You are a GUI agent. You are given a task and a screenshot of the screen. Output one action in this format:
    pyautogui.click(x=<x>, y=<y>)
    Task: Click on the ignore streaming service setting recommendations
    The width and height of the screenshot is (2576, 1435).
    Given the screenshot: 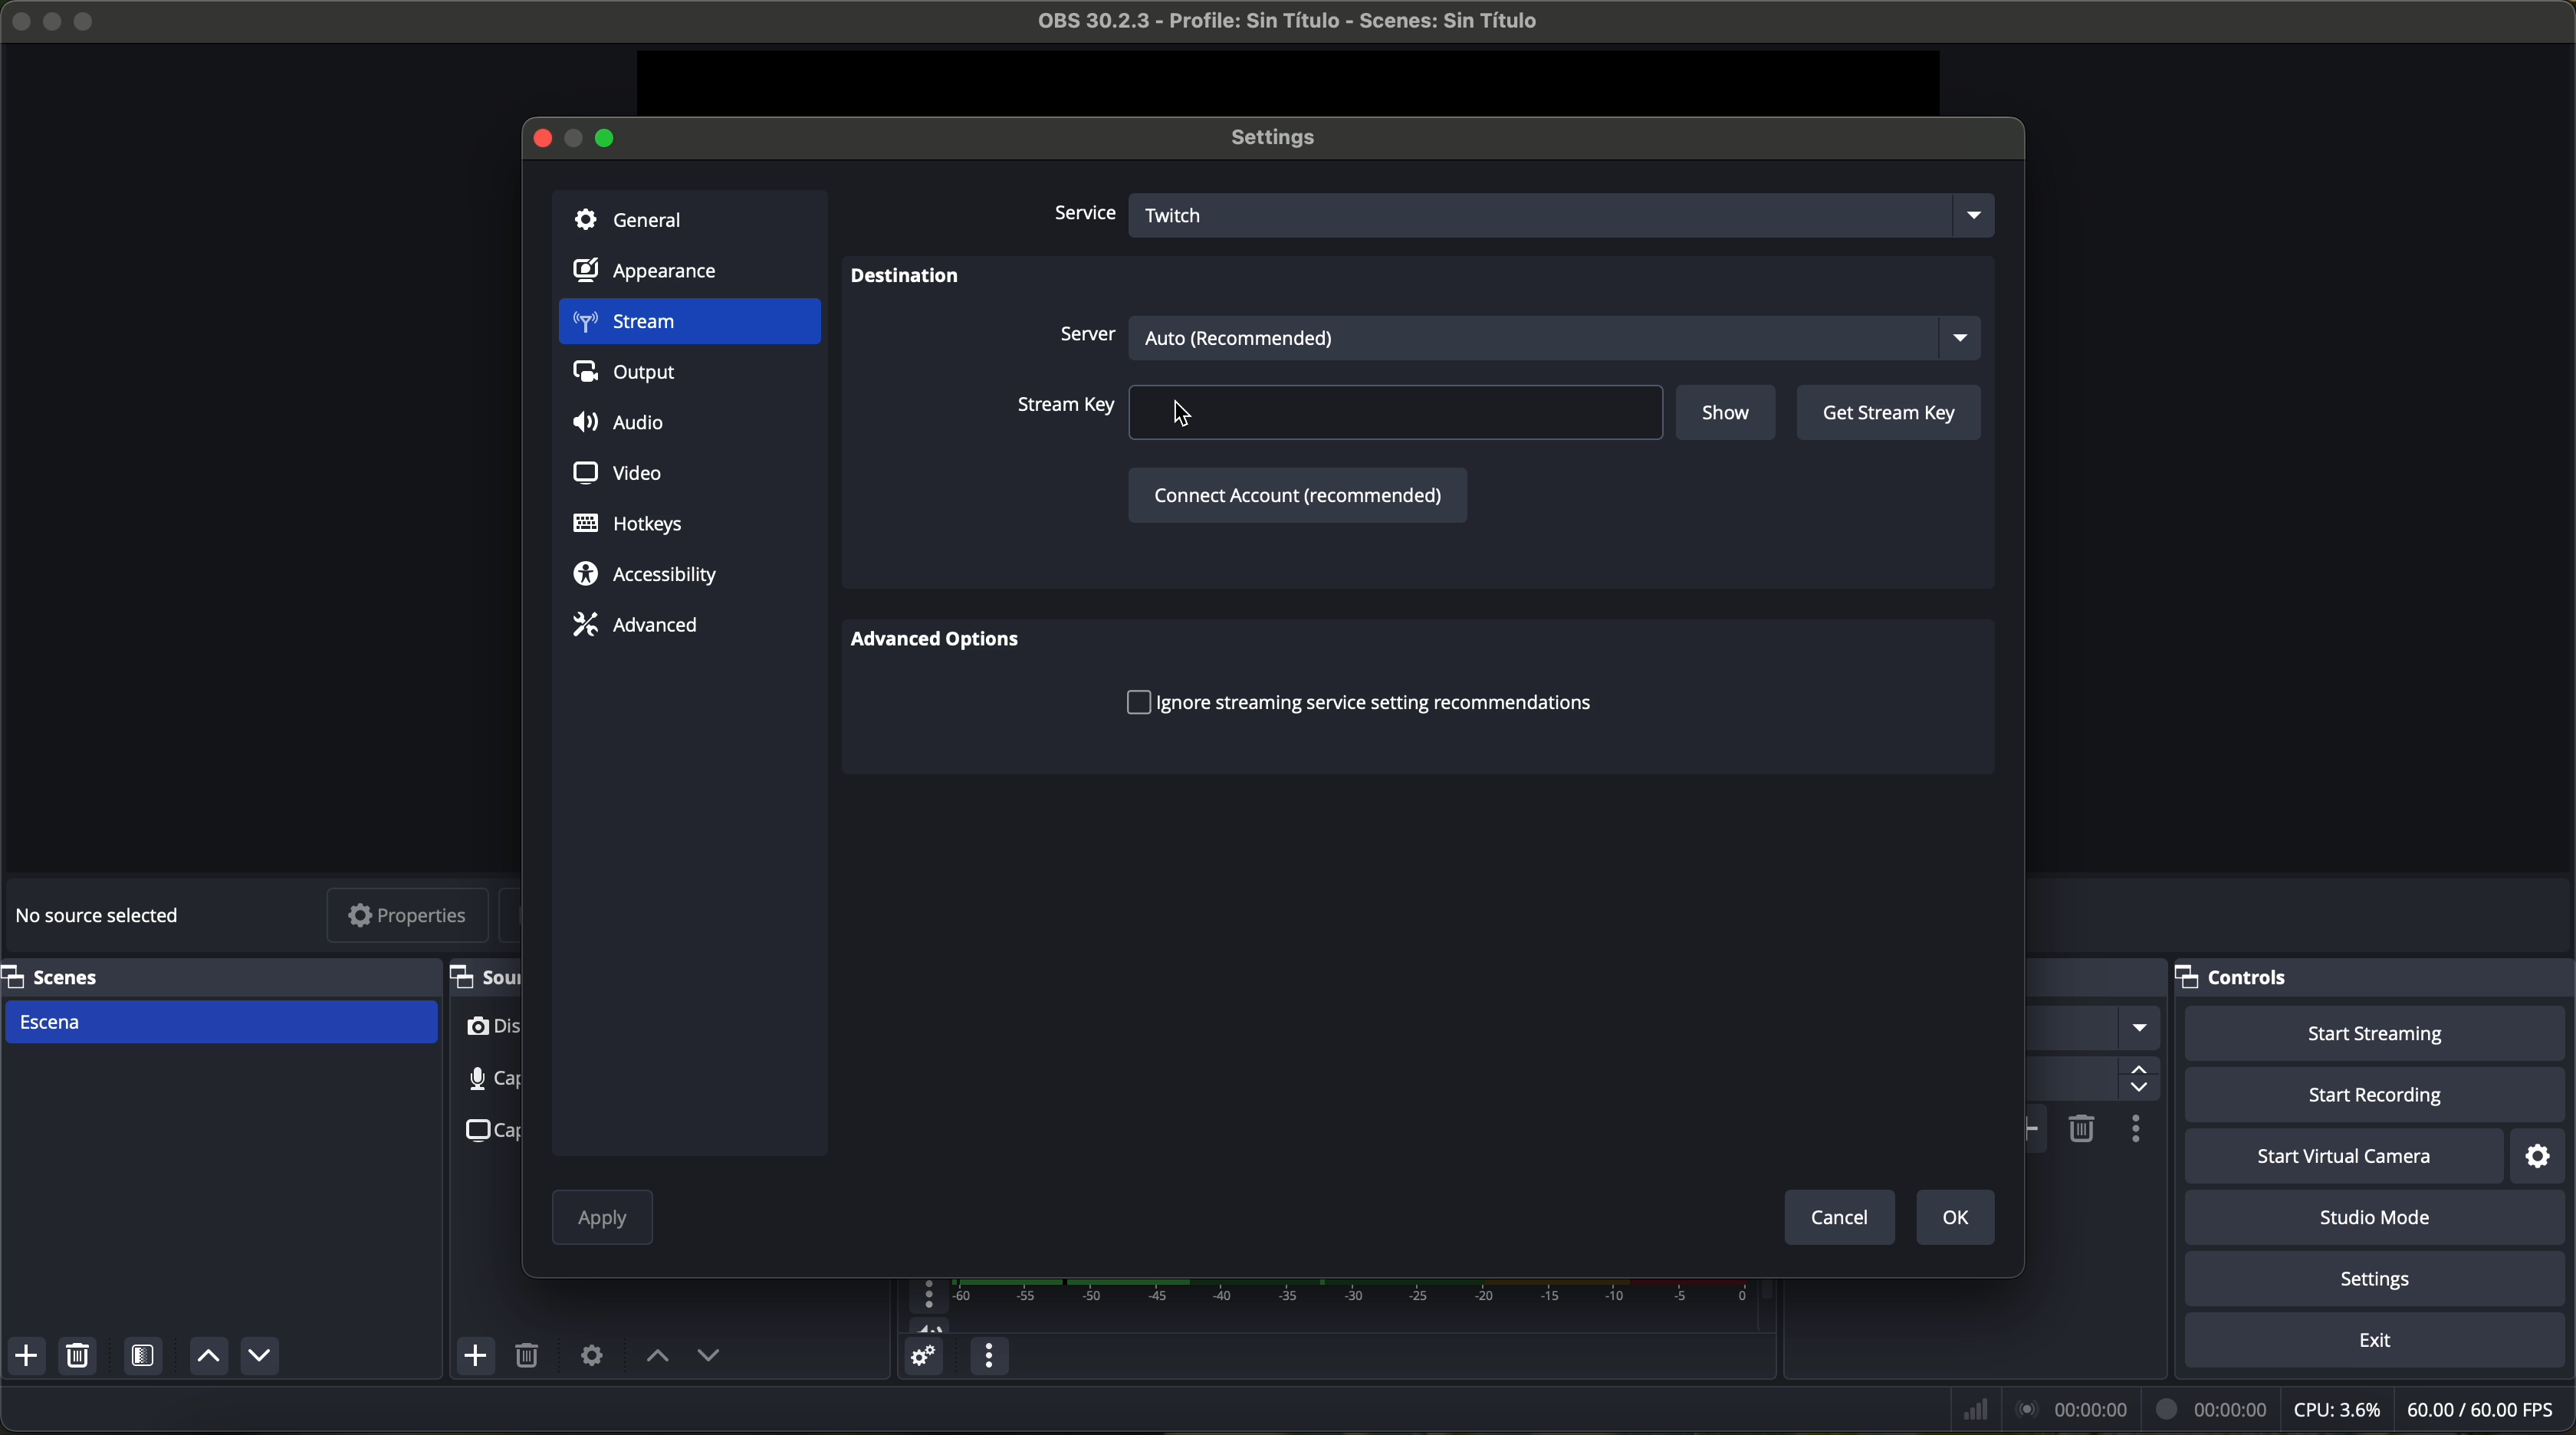 What is the action you would take?
    pyautogui.click(x=1359, y=701)
    